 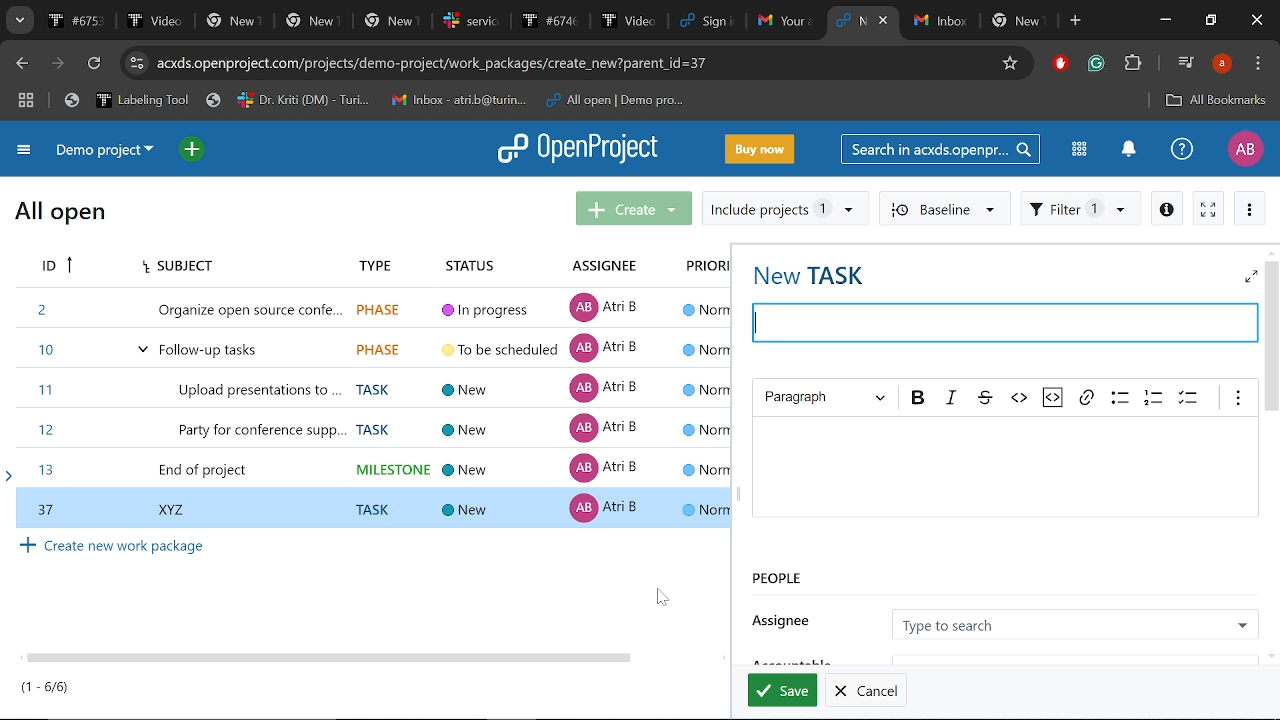 I want to click on Tab group, so click(x=27, y=102).